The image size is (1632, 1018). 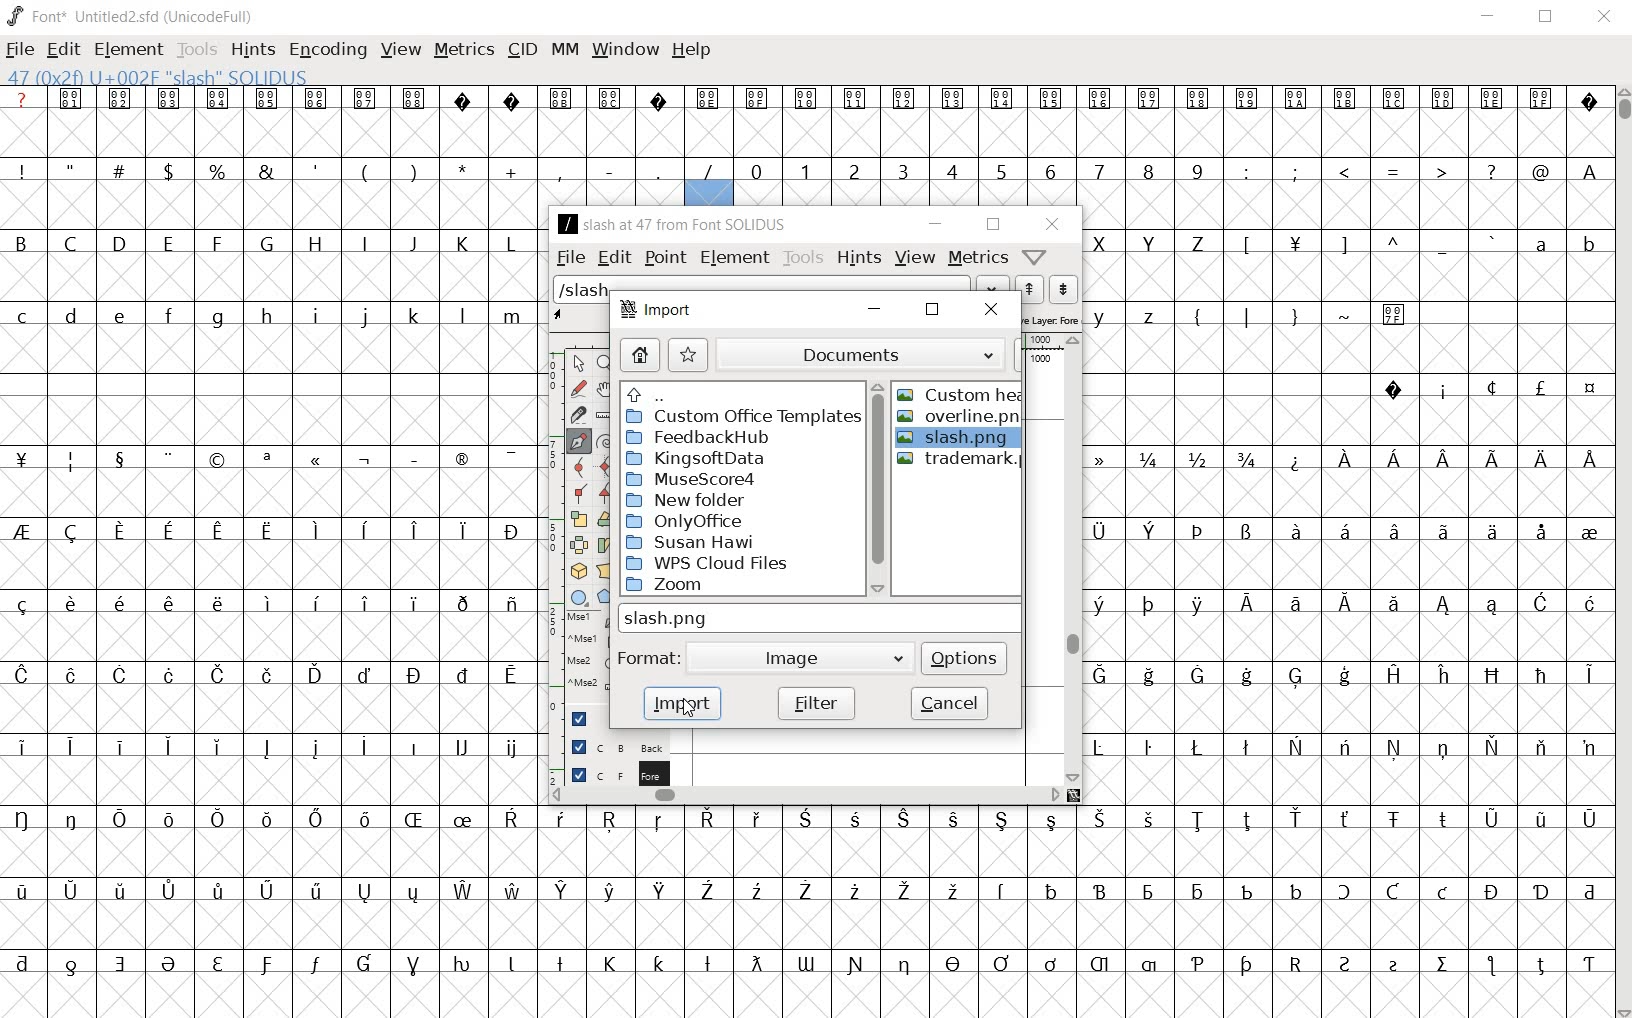 I want to click on CLOSE, so click(x=1603, y=17).